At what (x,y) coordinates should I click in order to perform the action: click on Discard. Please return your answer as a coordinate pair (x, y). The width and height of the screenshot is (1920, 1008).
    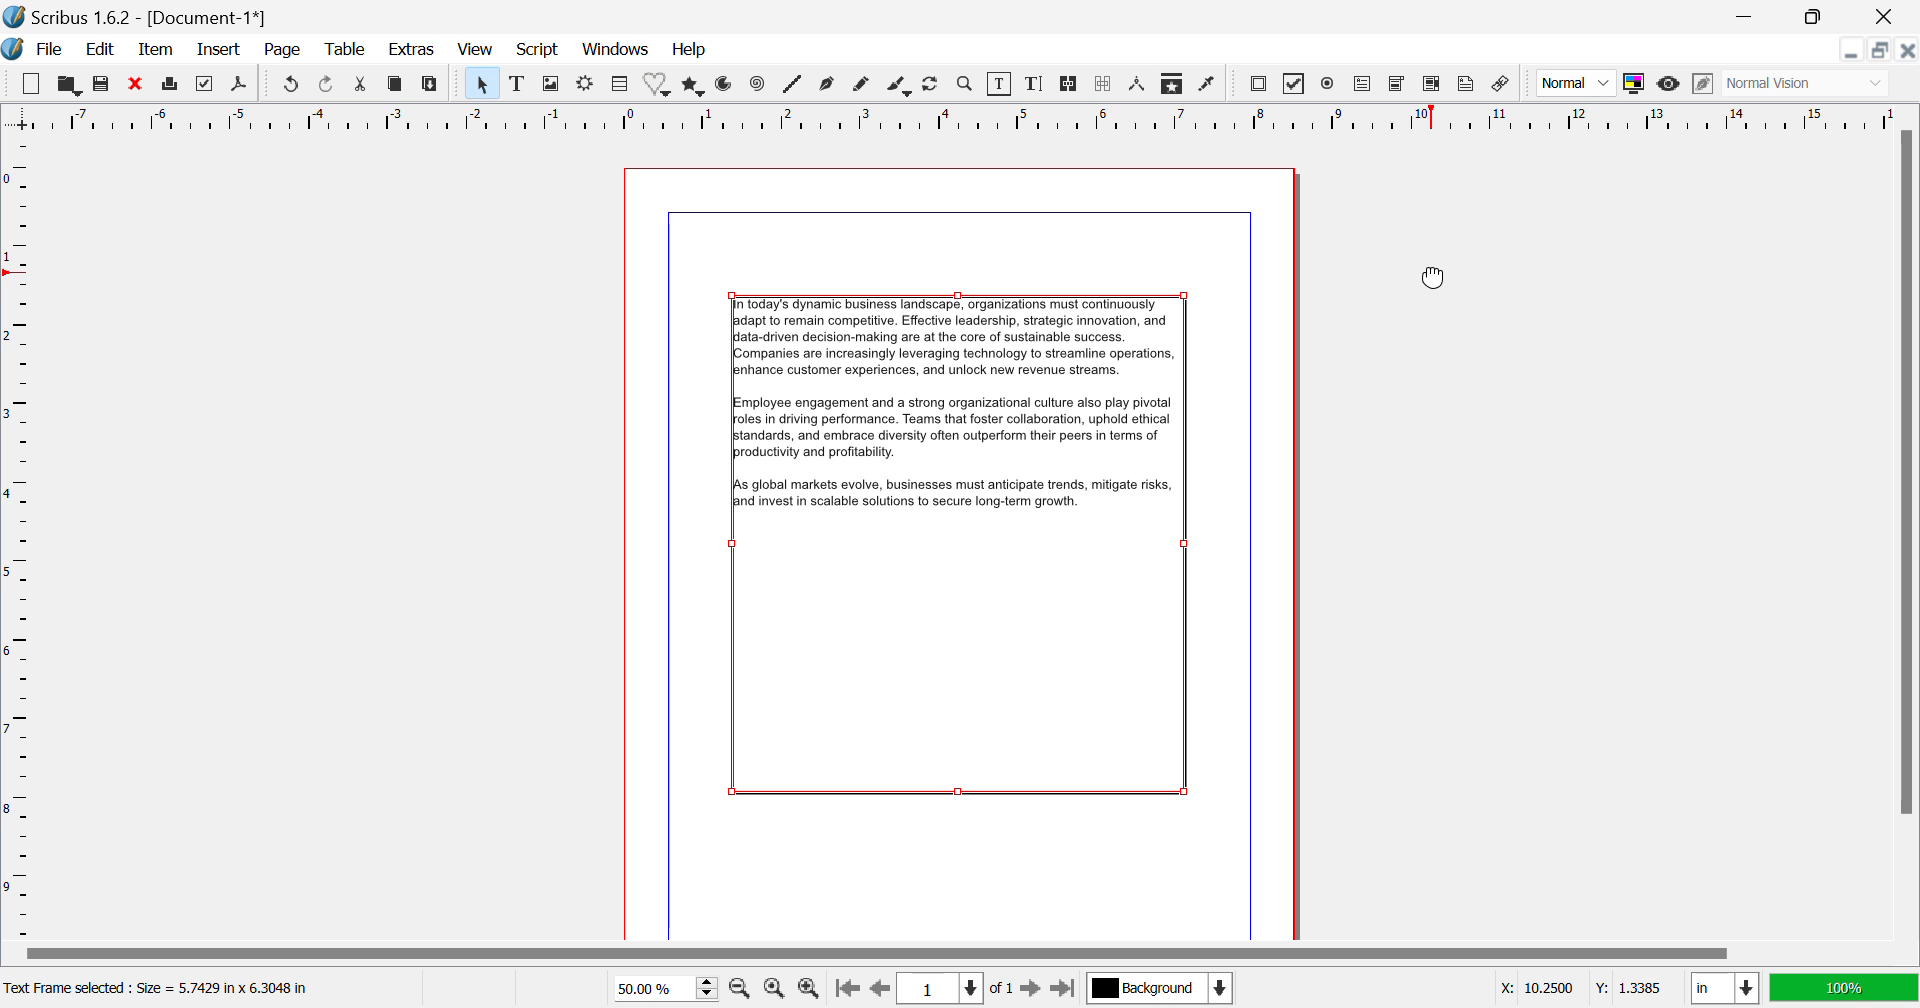
    Looking at the image, I should click on (137, 84).